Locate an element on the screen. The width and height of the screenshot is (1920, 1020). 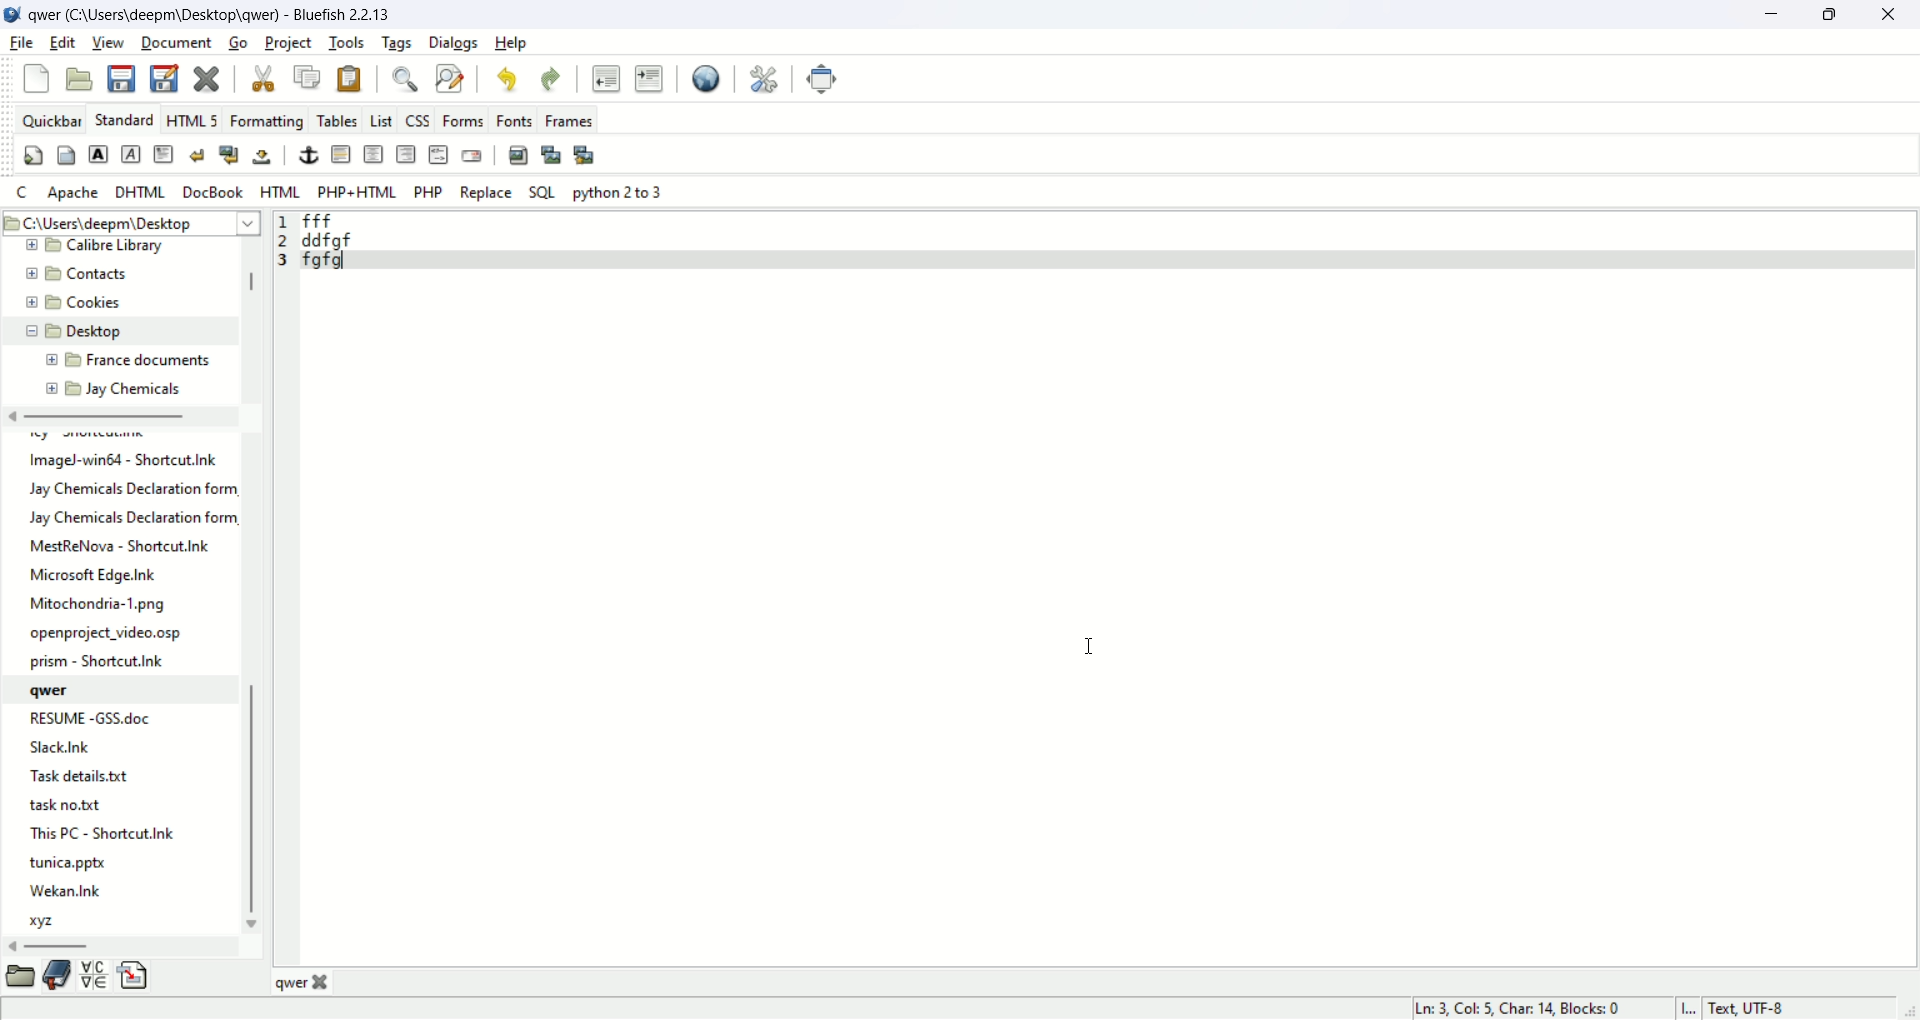
file is located at coordinates (125, 505).